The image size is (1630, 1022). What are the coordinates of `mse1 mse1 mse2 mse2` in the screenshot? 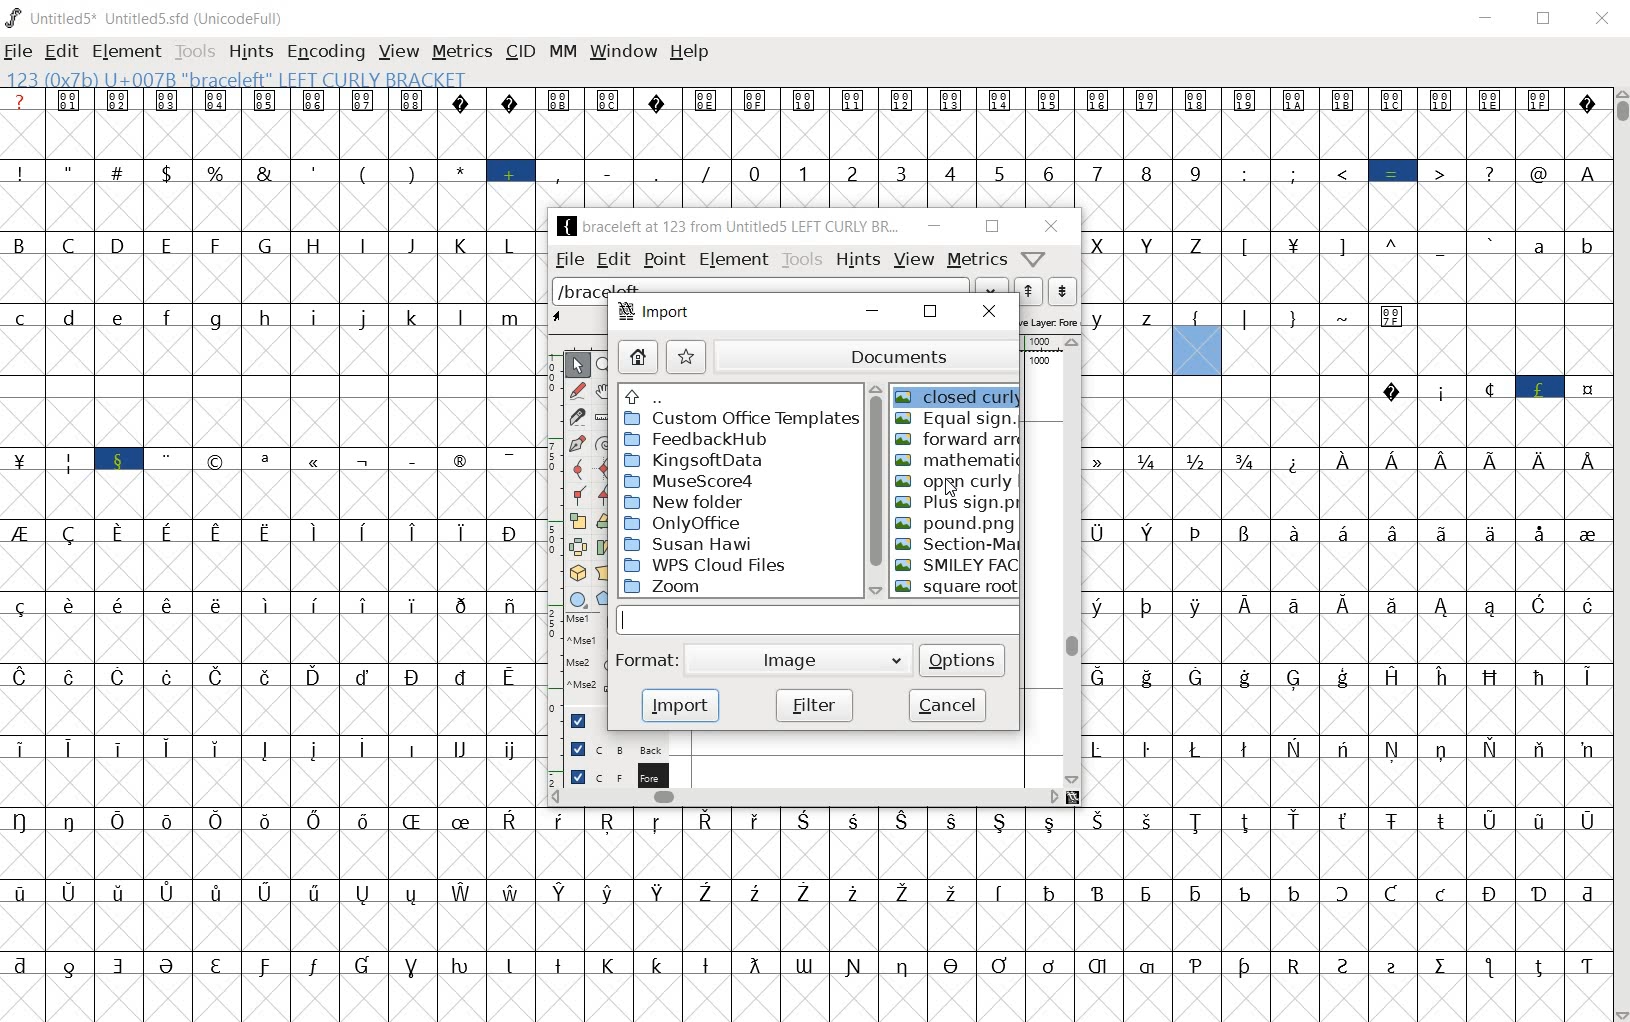 It's located at (578, 658).